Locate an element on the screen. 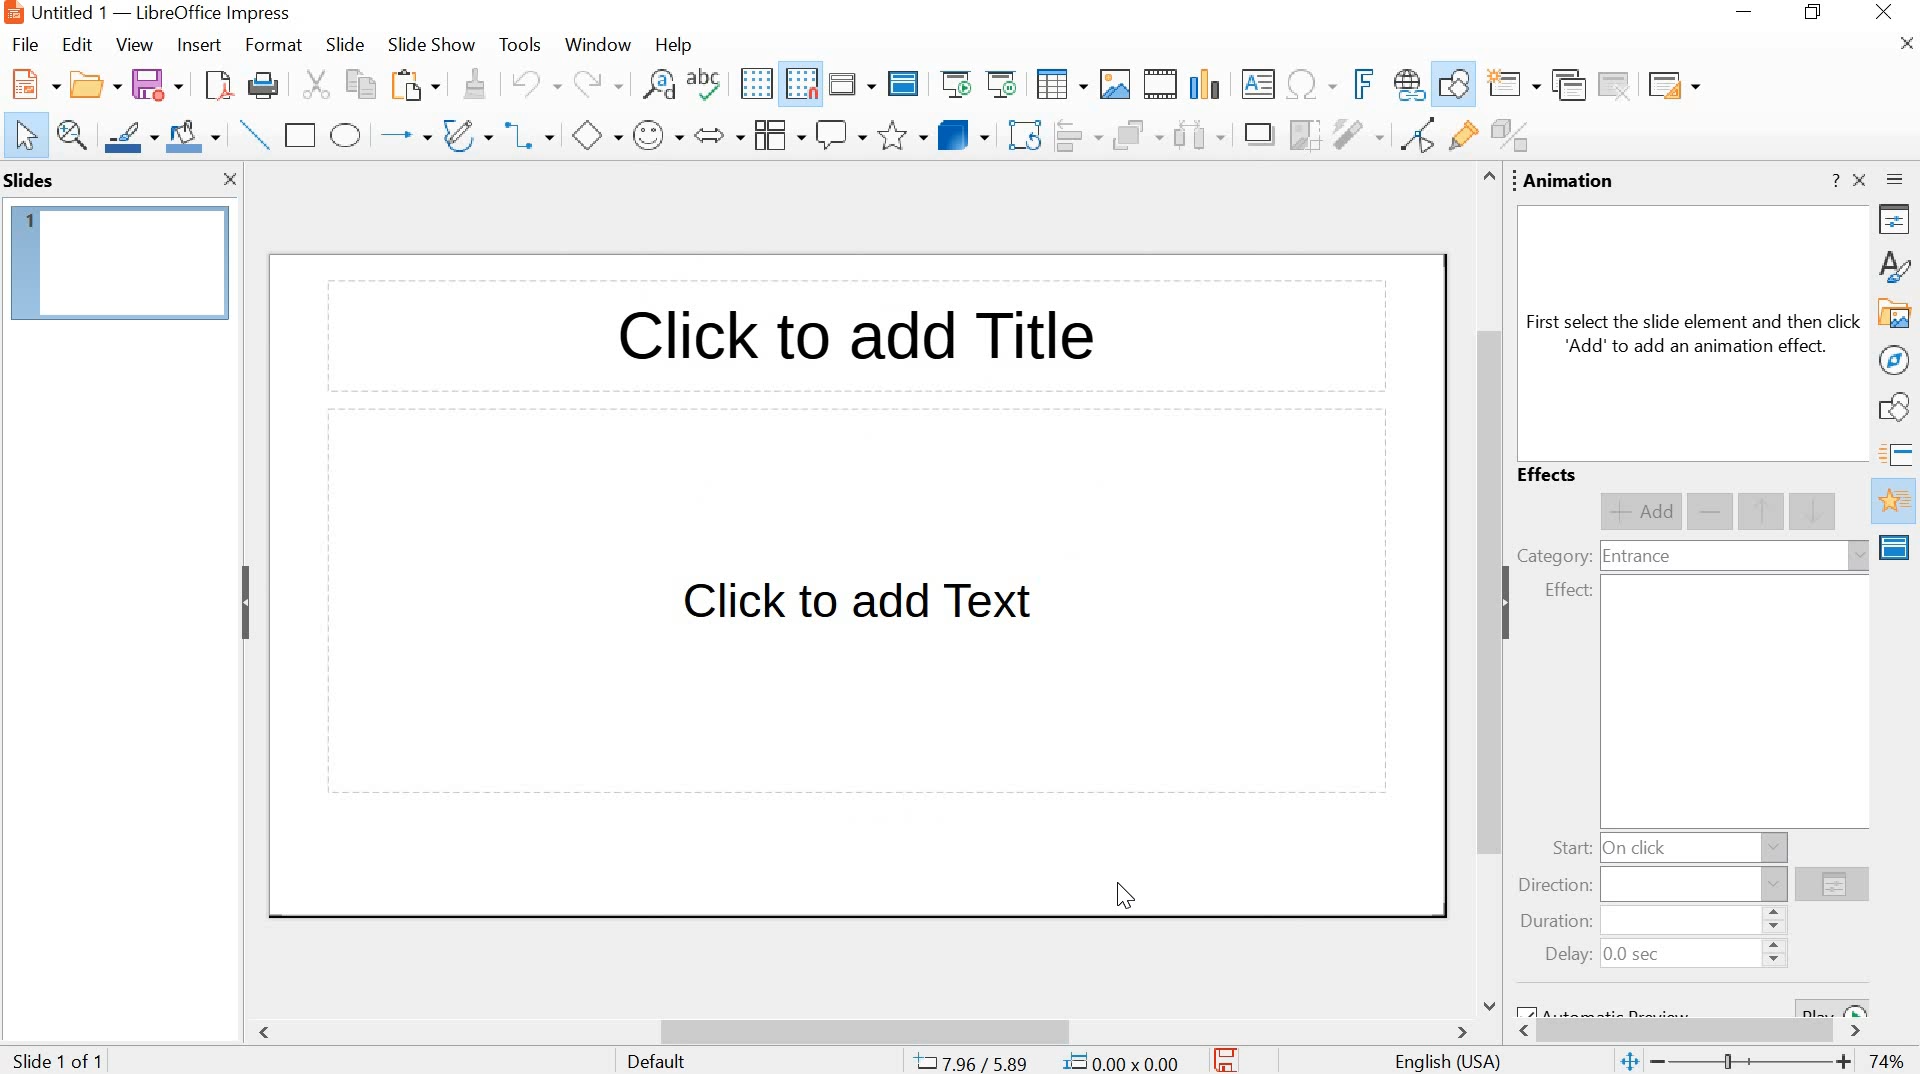 The height and width of the screenshot is (1074, 1920). remove effect is located at coordinates (1712, 513).